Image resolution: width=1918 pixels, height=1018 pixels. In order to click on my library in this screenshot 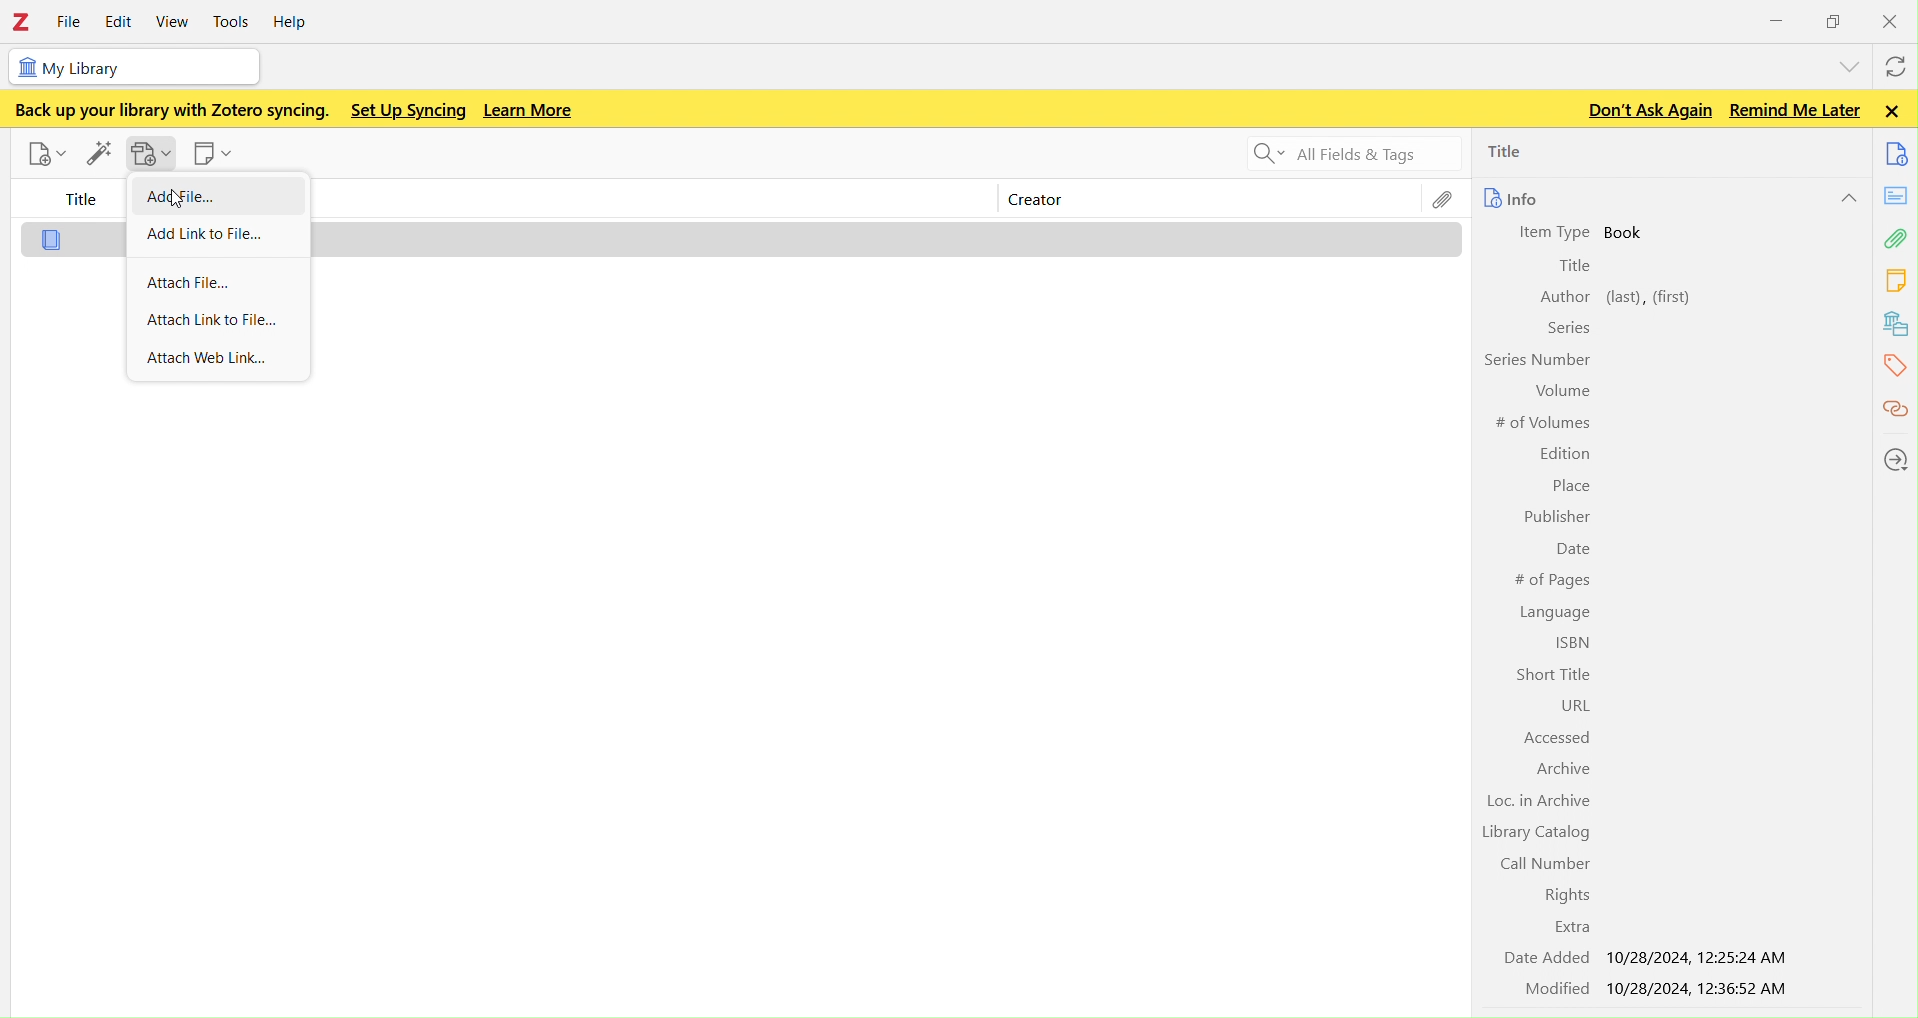, I will do `click(152, 69)`.